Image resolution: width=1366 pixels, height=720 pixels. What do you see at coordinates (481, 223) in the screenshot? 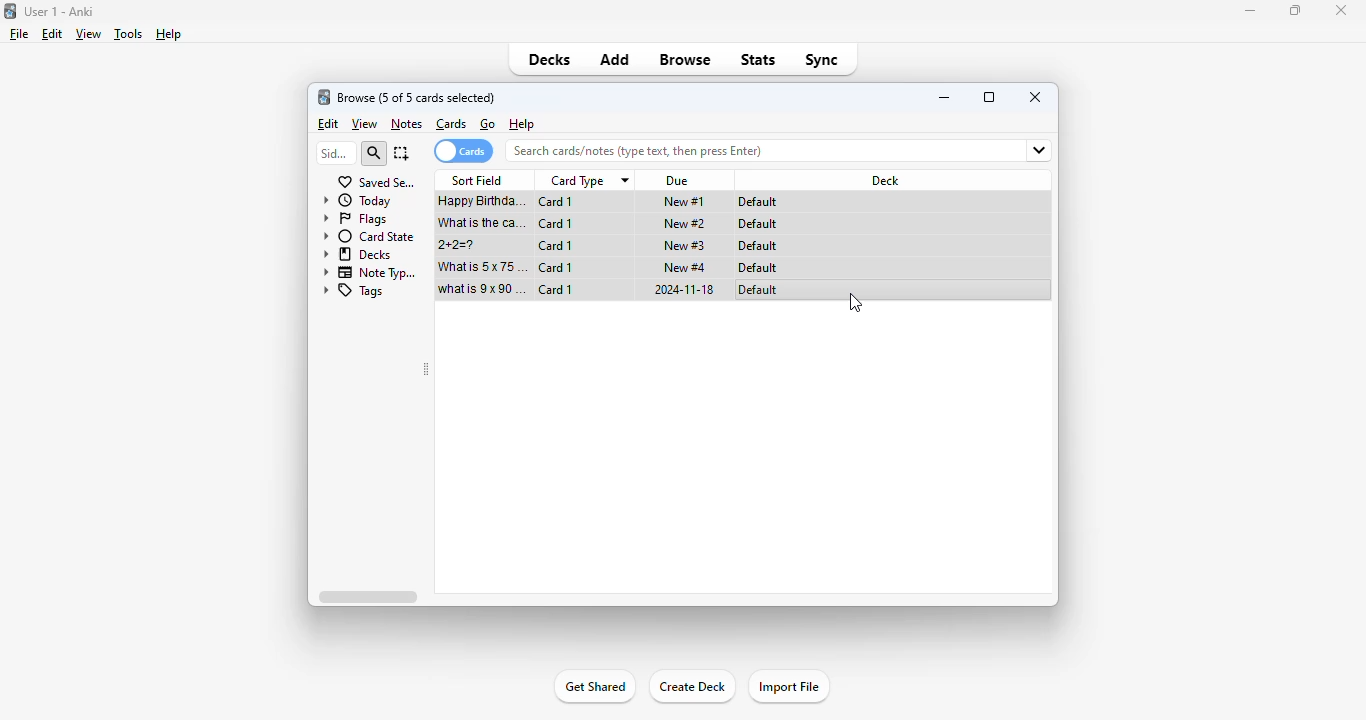
I see `what is the capital of France?` at bounding box center [481, 223].